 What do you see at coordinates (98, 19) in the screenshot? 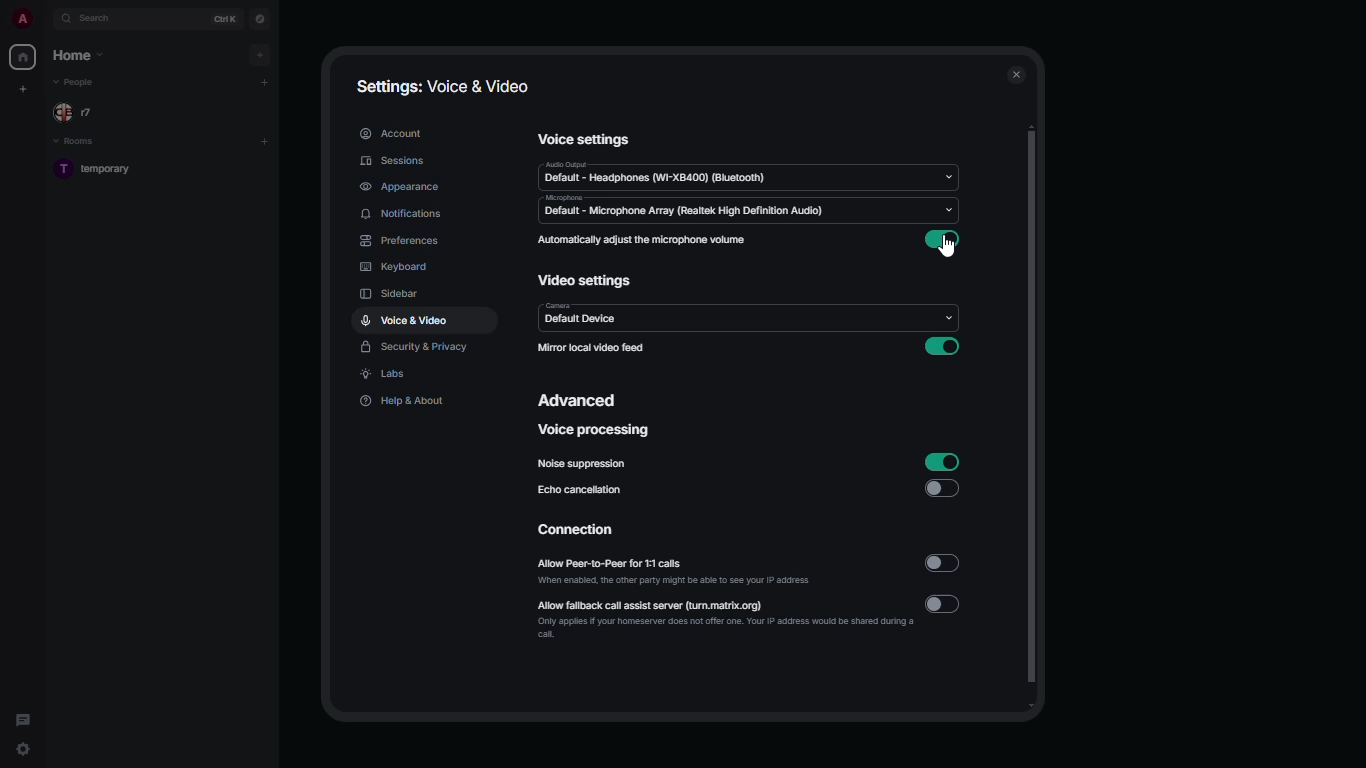
I see `search` at bounding box center [98, 19].